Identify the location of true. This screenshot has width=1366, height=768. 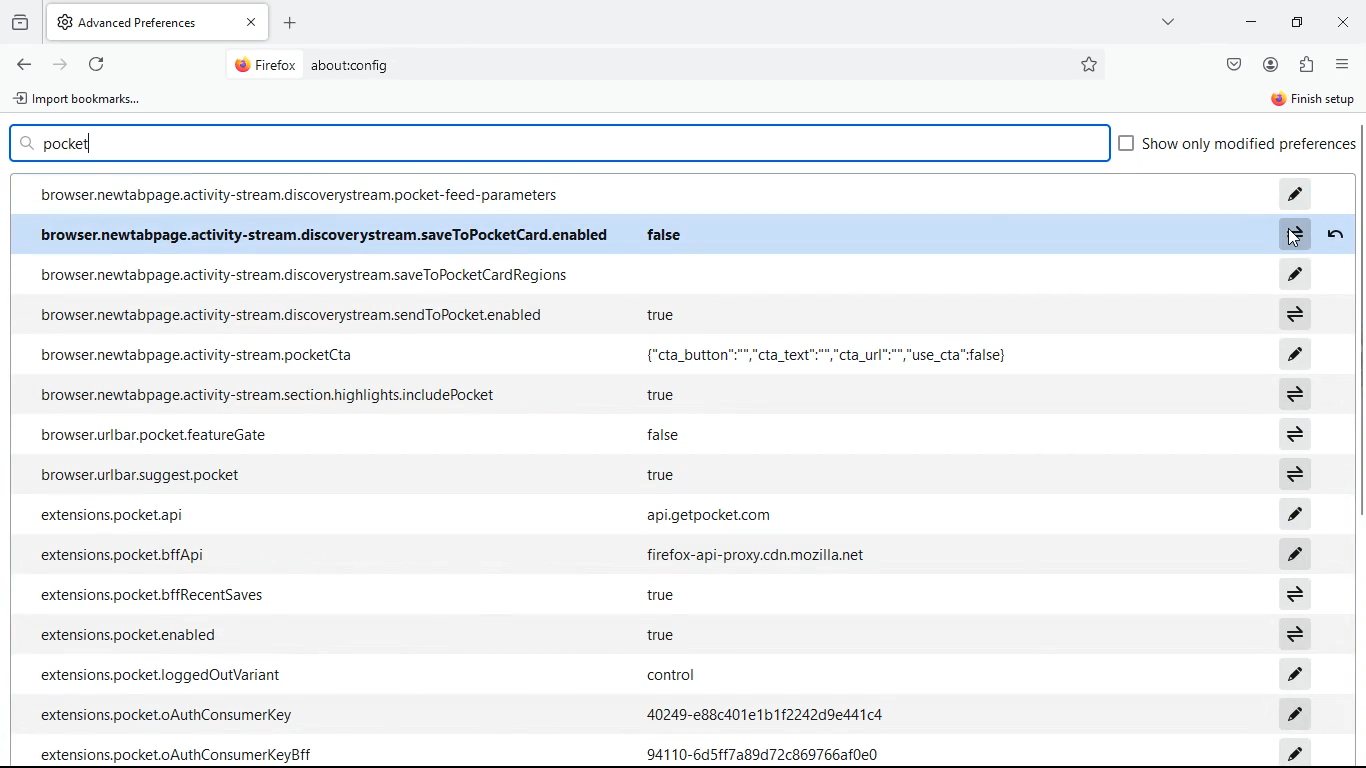
(657, 473).